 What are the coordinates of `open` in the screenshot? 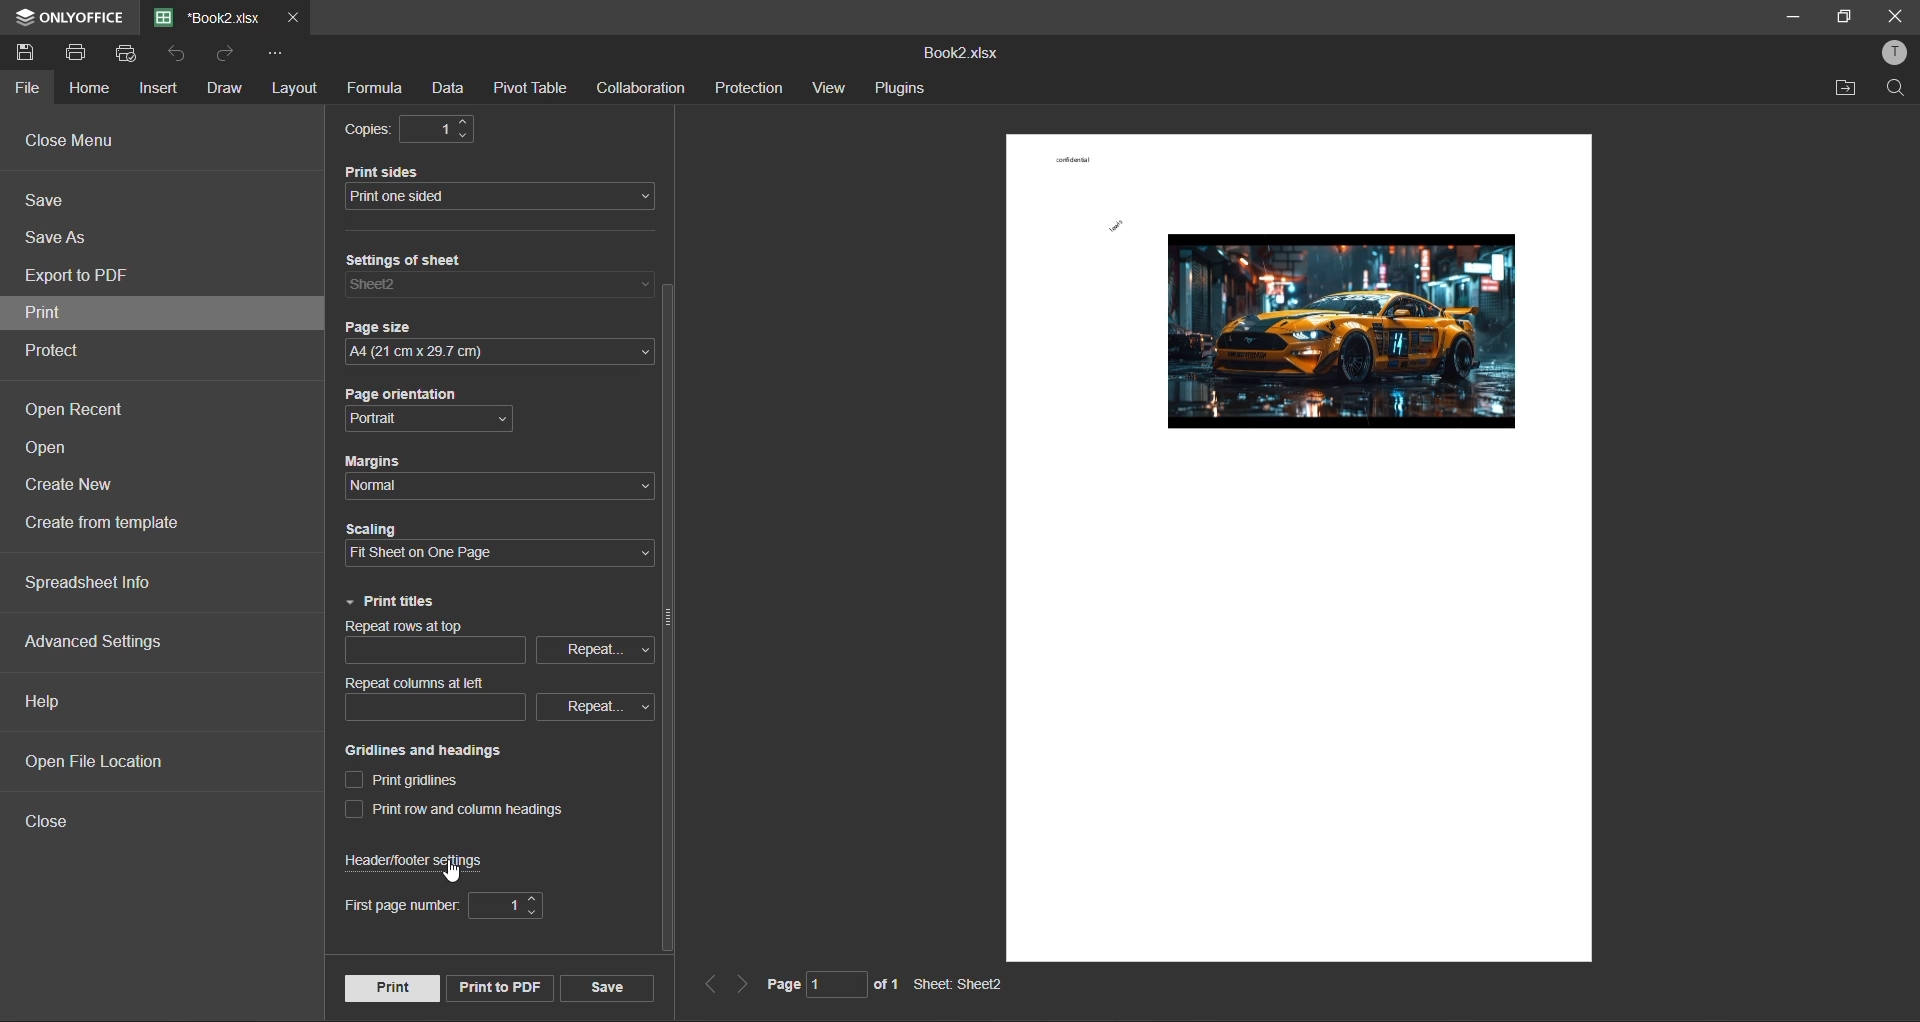 It's located at (54, 450).